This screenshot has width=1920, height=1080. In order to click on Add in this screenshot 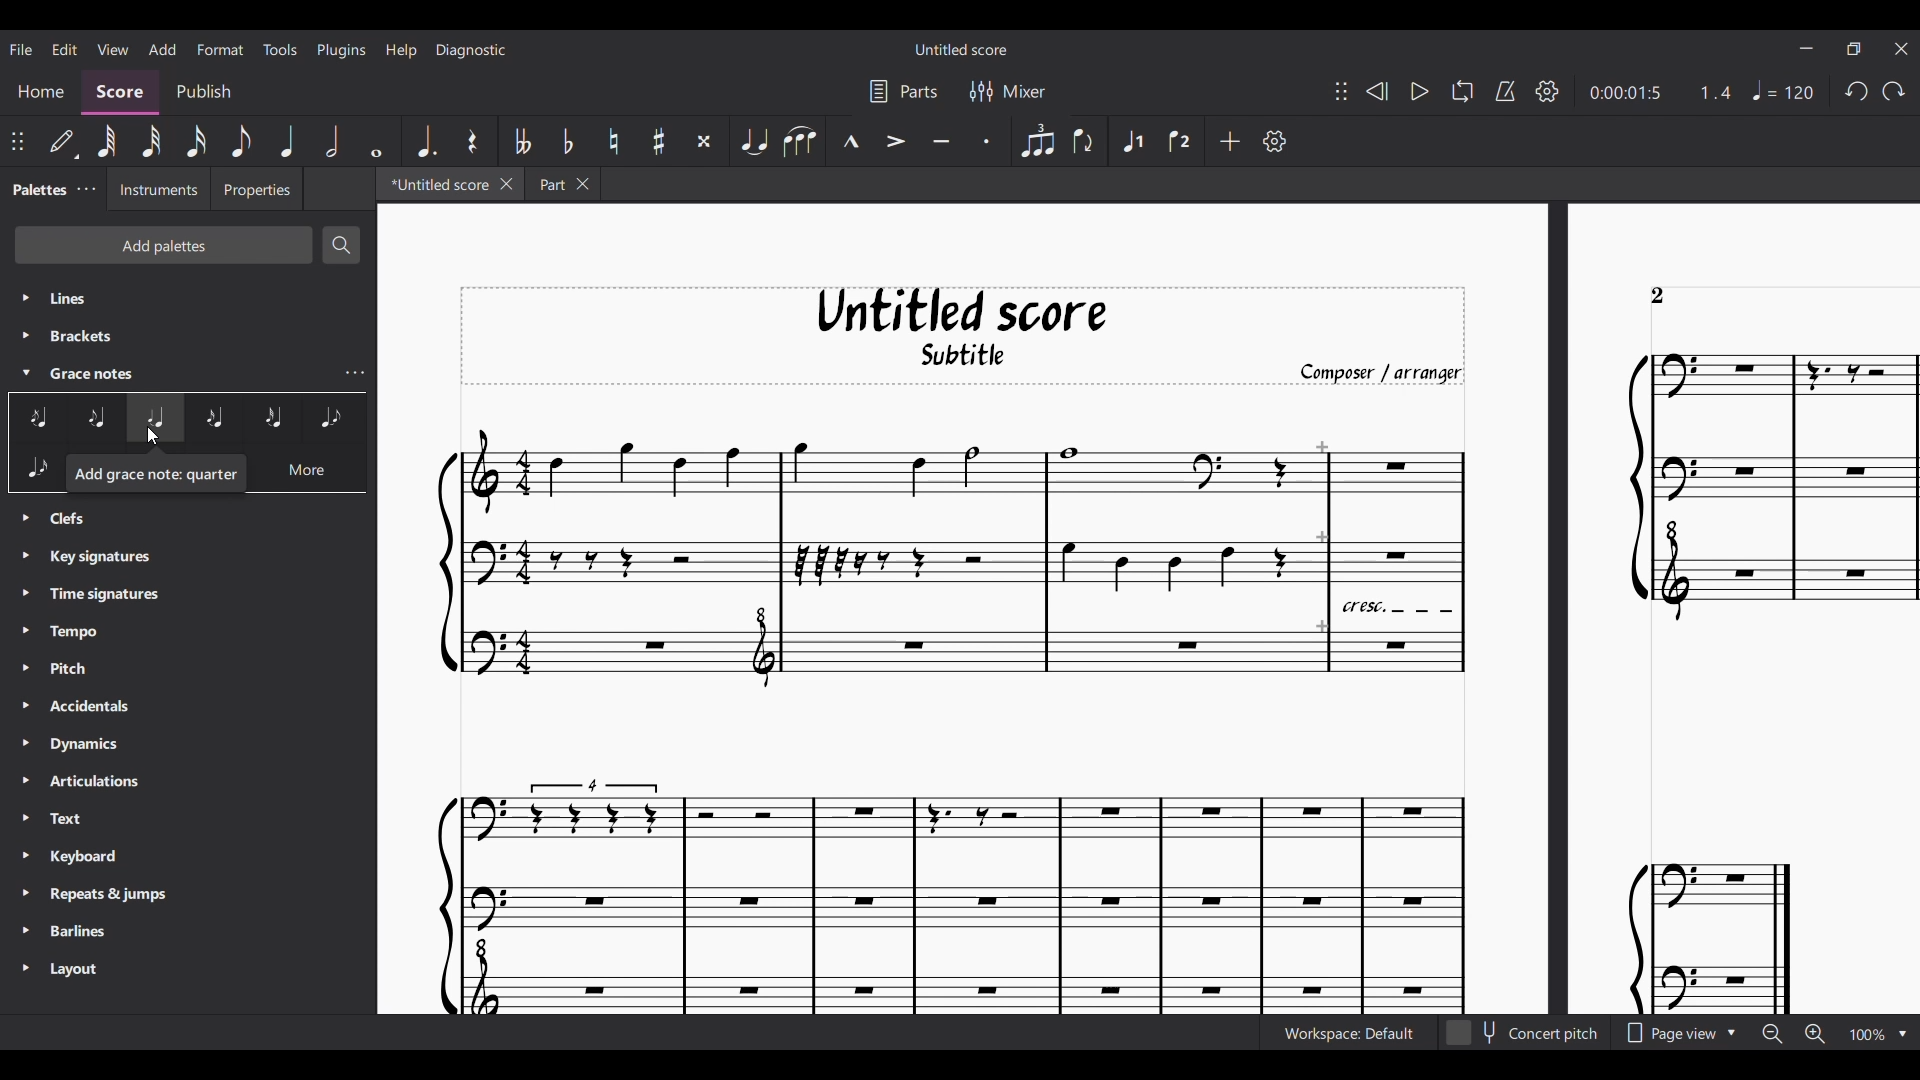, I will do `click(1229, 141)`.